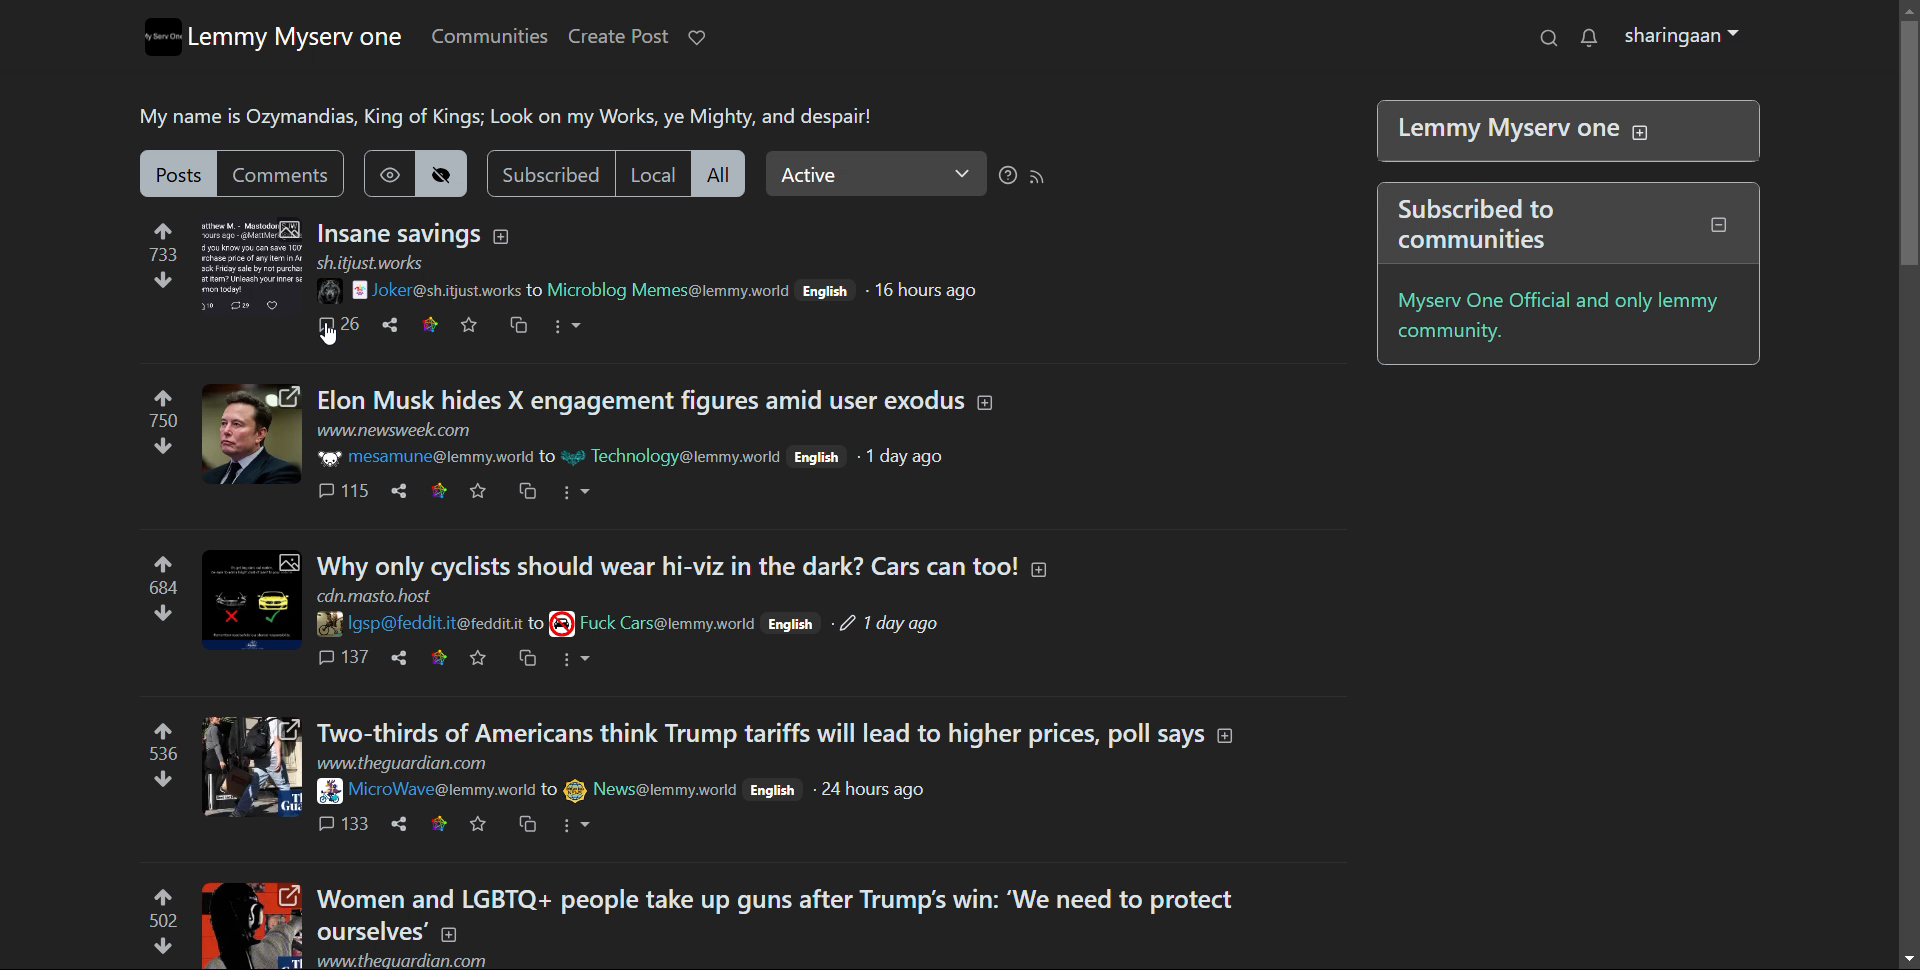  What do you see at coordinates (1498, 230) in the screenshot?
I see `Subscribed to communities` at bounding box center [1498, 230].